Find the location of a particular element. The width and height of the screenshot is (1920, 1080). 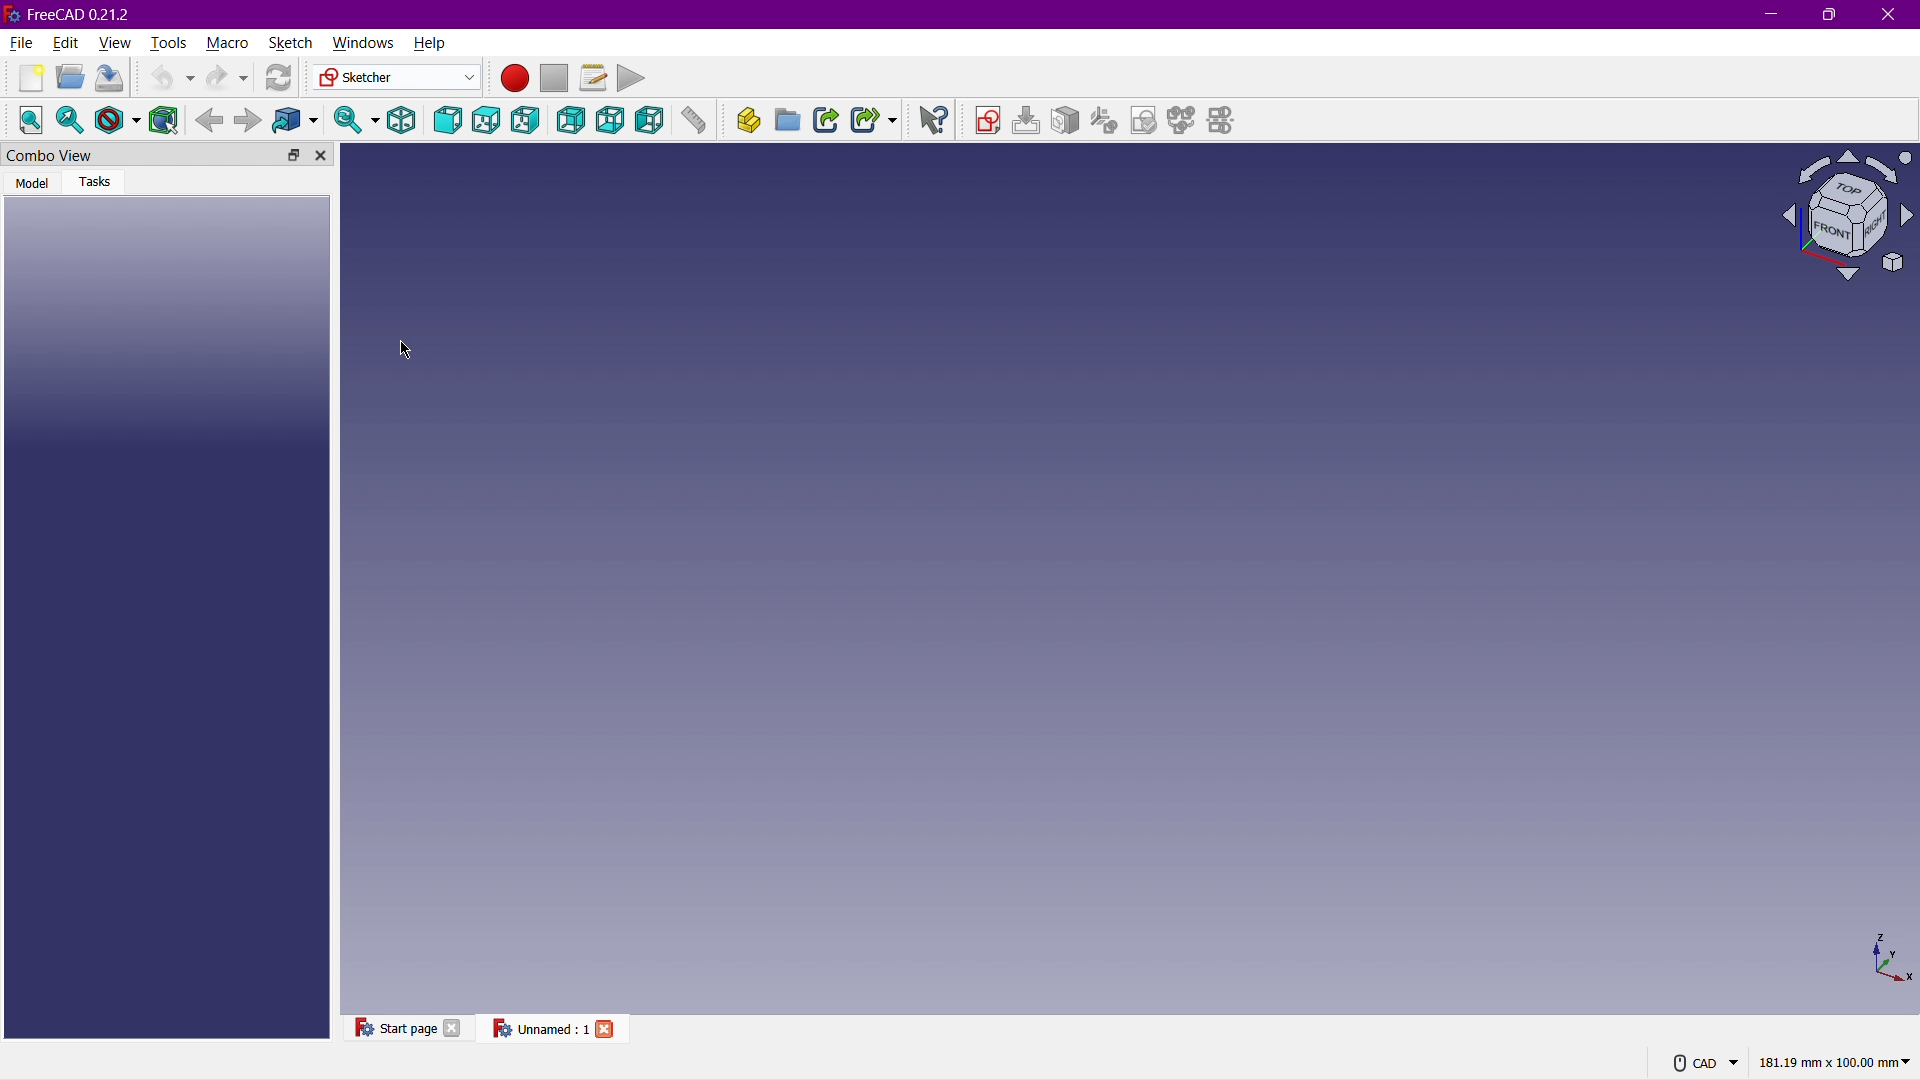

Make a sub-link is located at coordinates (876, 121).